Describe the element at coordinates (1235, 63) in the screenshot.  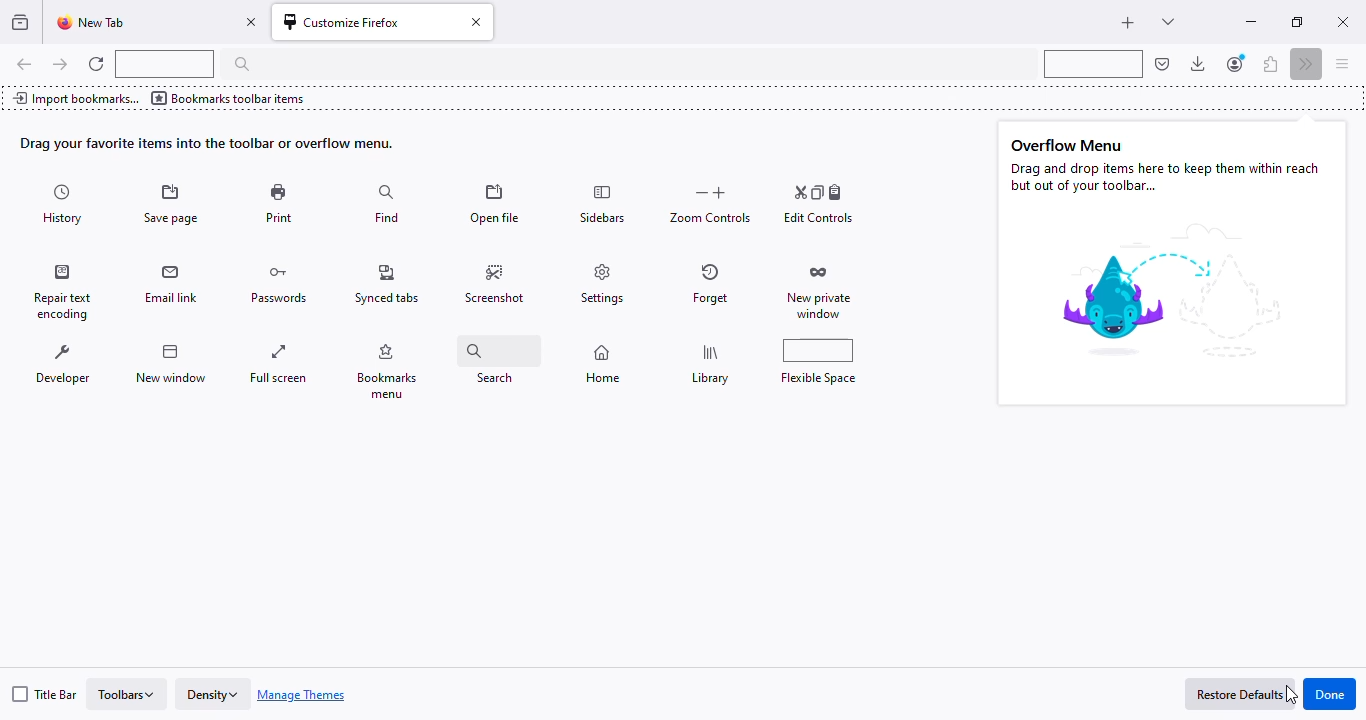
I see `account` at that location.